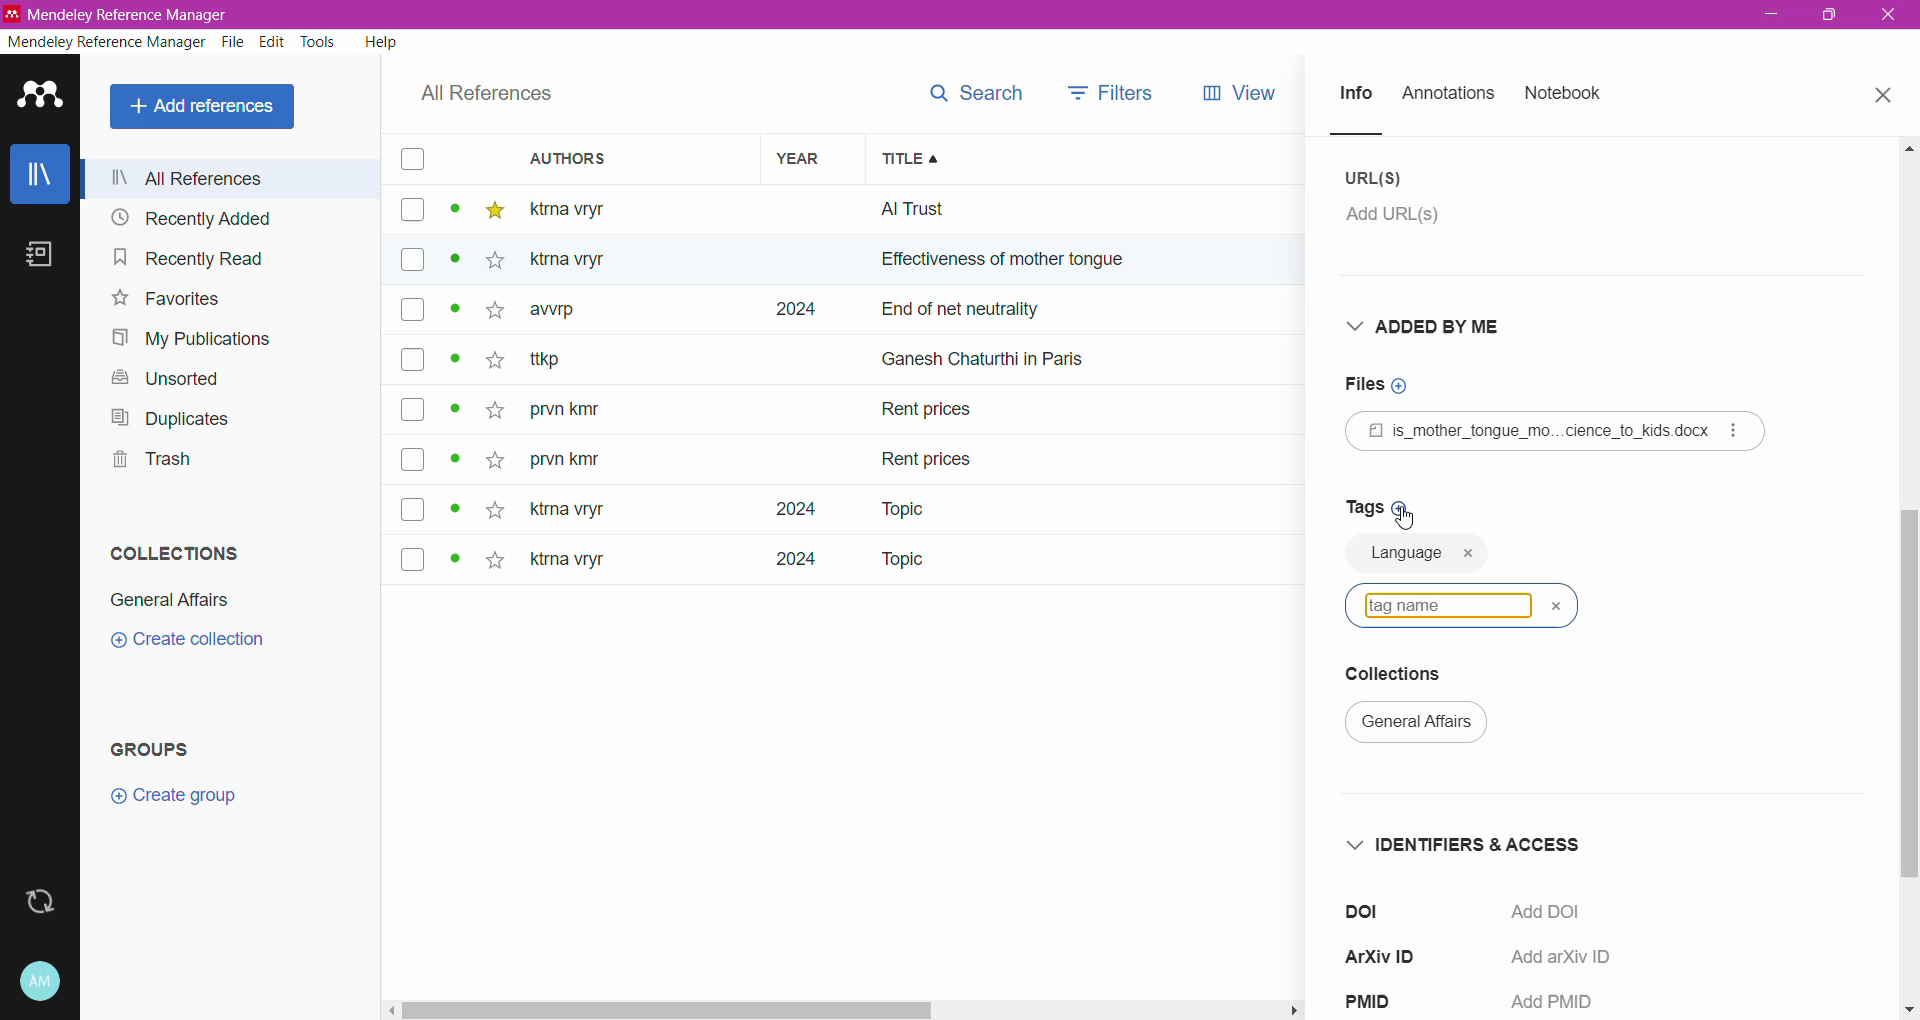  Describe the element at coordinates (211, 257) in the screenshot. I see `Recently Read` at that location.